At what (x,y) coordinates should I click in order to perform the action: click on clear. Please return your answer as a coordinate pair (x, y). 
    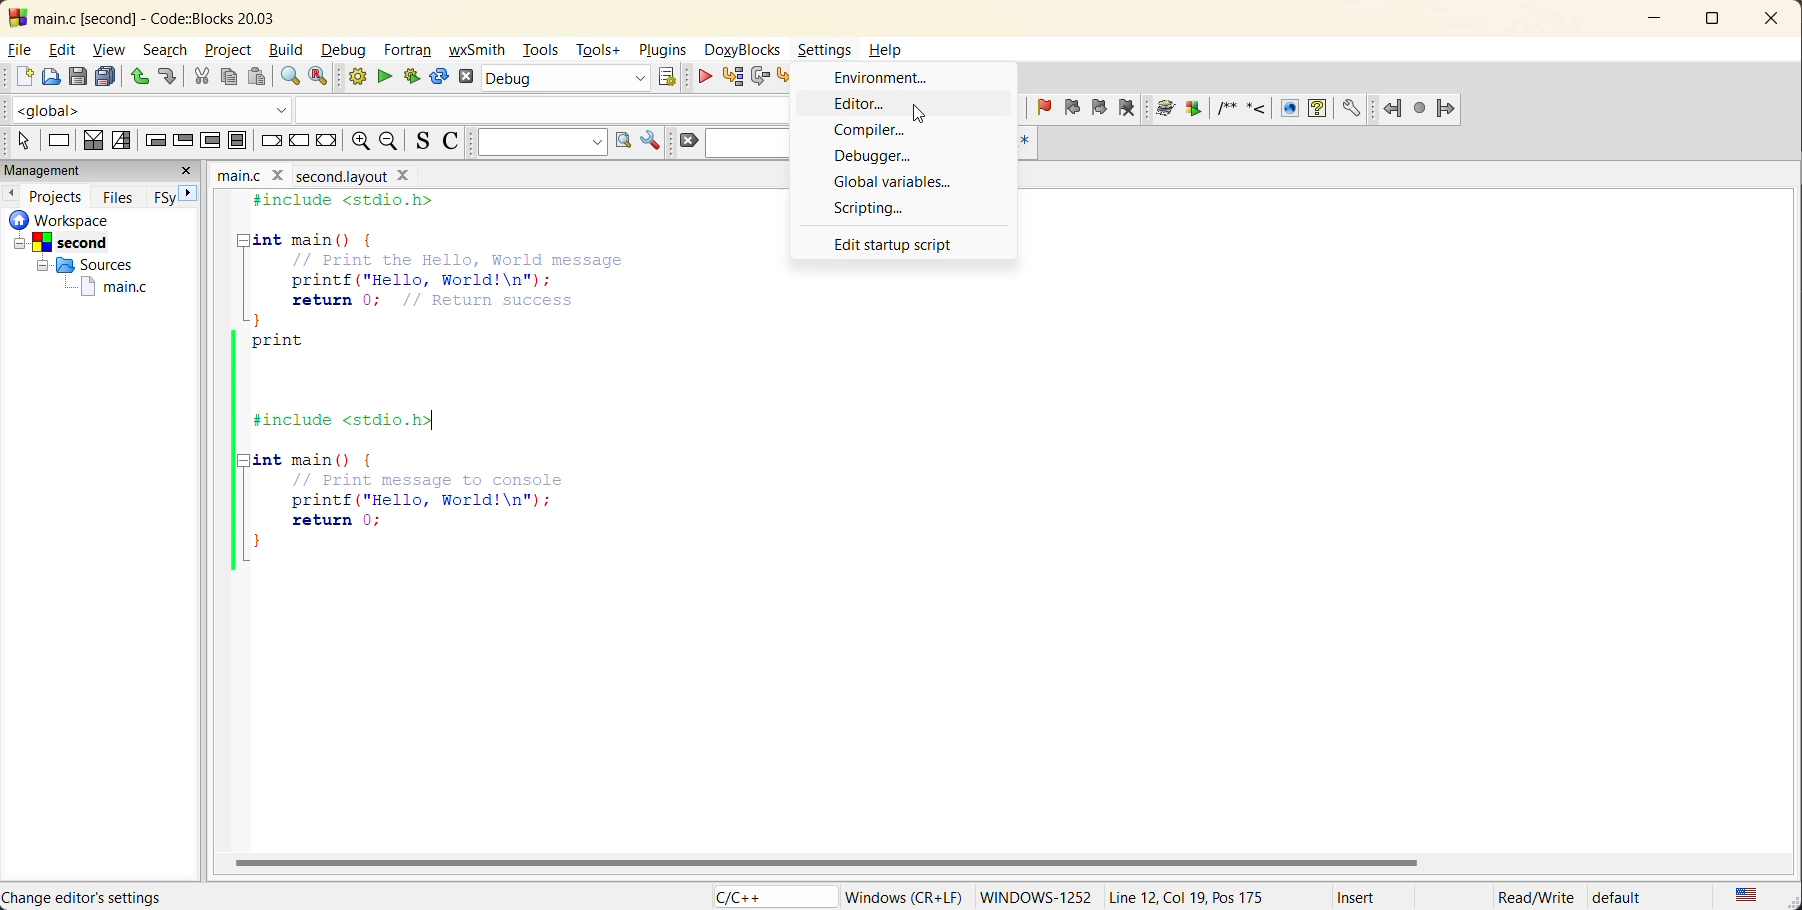
    Looking at the image, I should click on (688, 142).